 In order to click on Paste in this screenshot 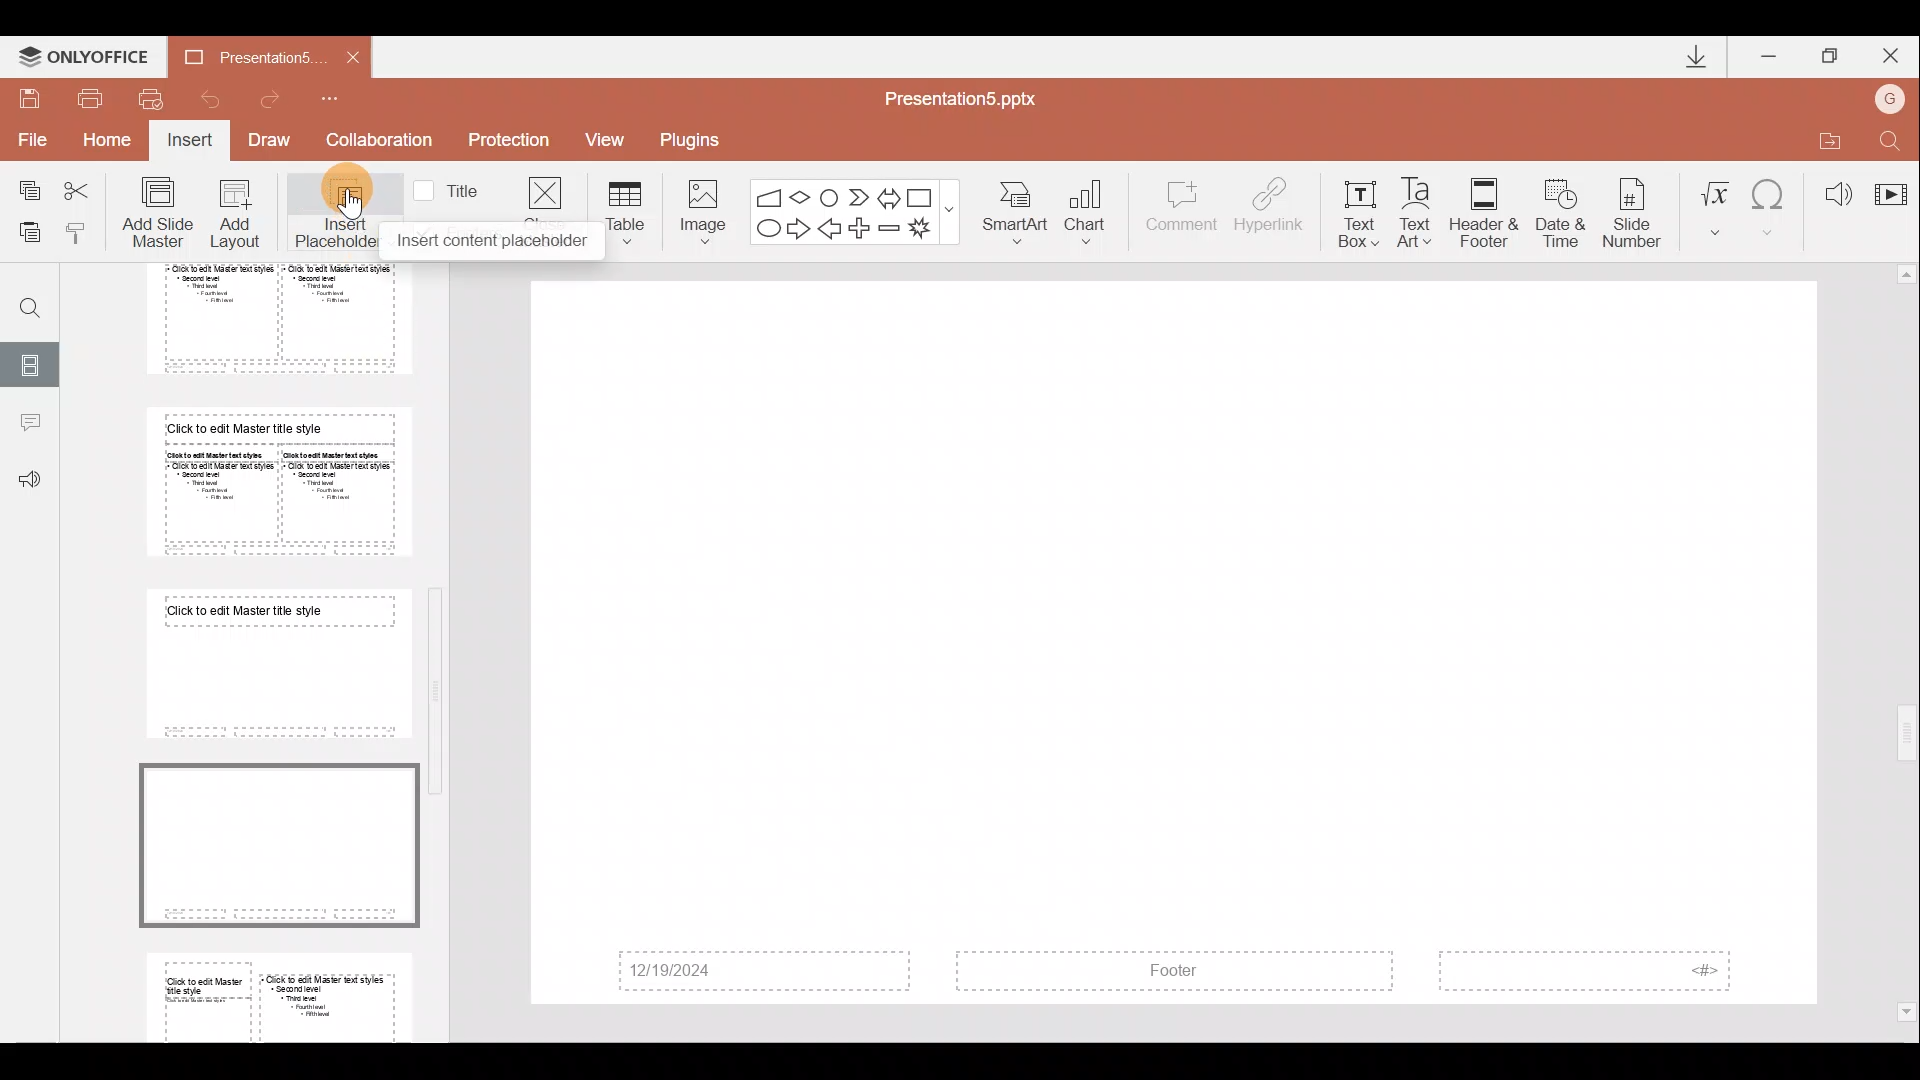, I will do `click(29, 235)`.